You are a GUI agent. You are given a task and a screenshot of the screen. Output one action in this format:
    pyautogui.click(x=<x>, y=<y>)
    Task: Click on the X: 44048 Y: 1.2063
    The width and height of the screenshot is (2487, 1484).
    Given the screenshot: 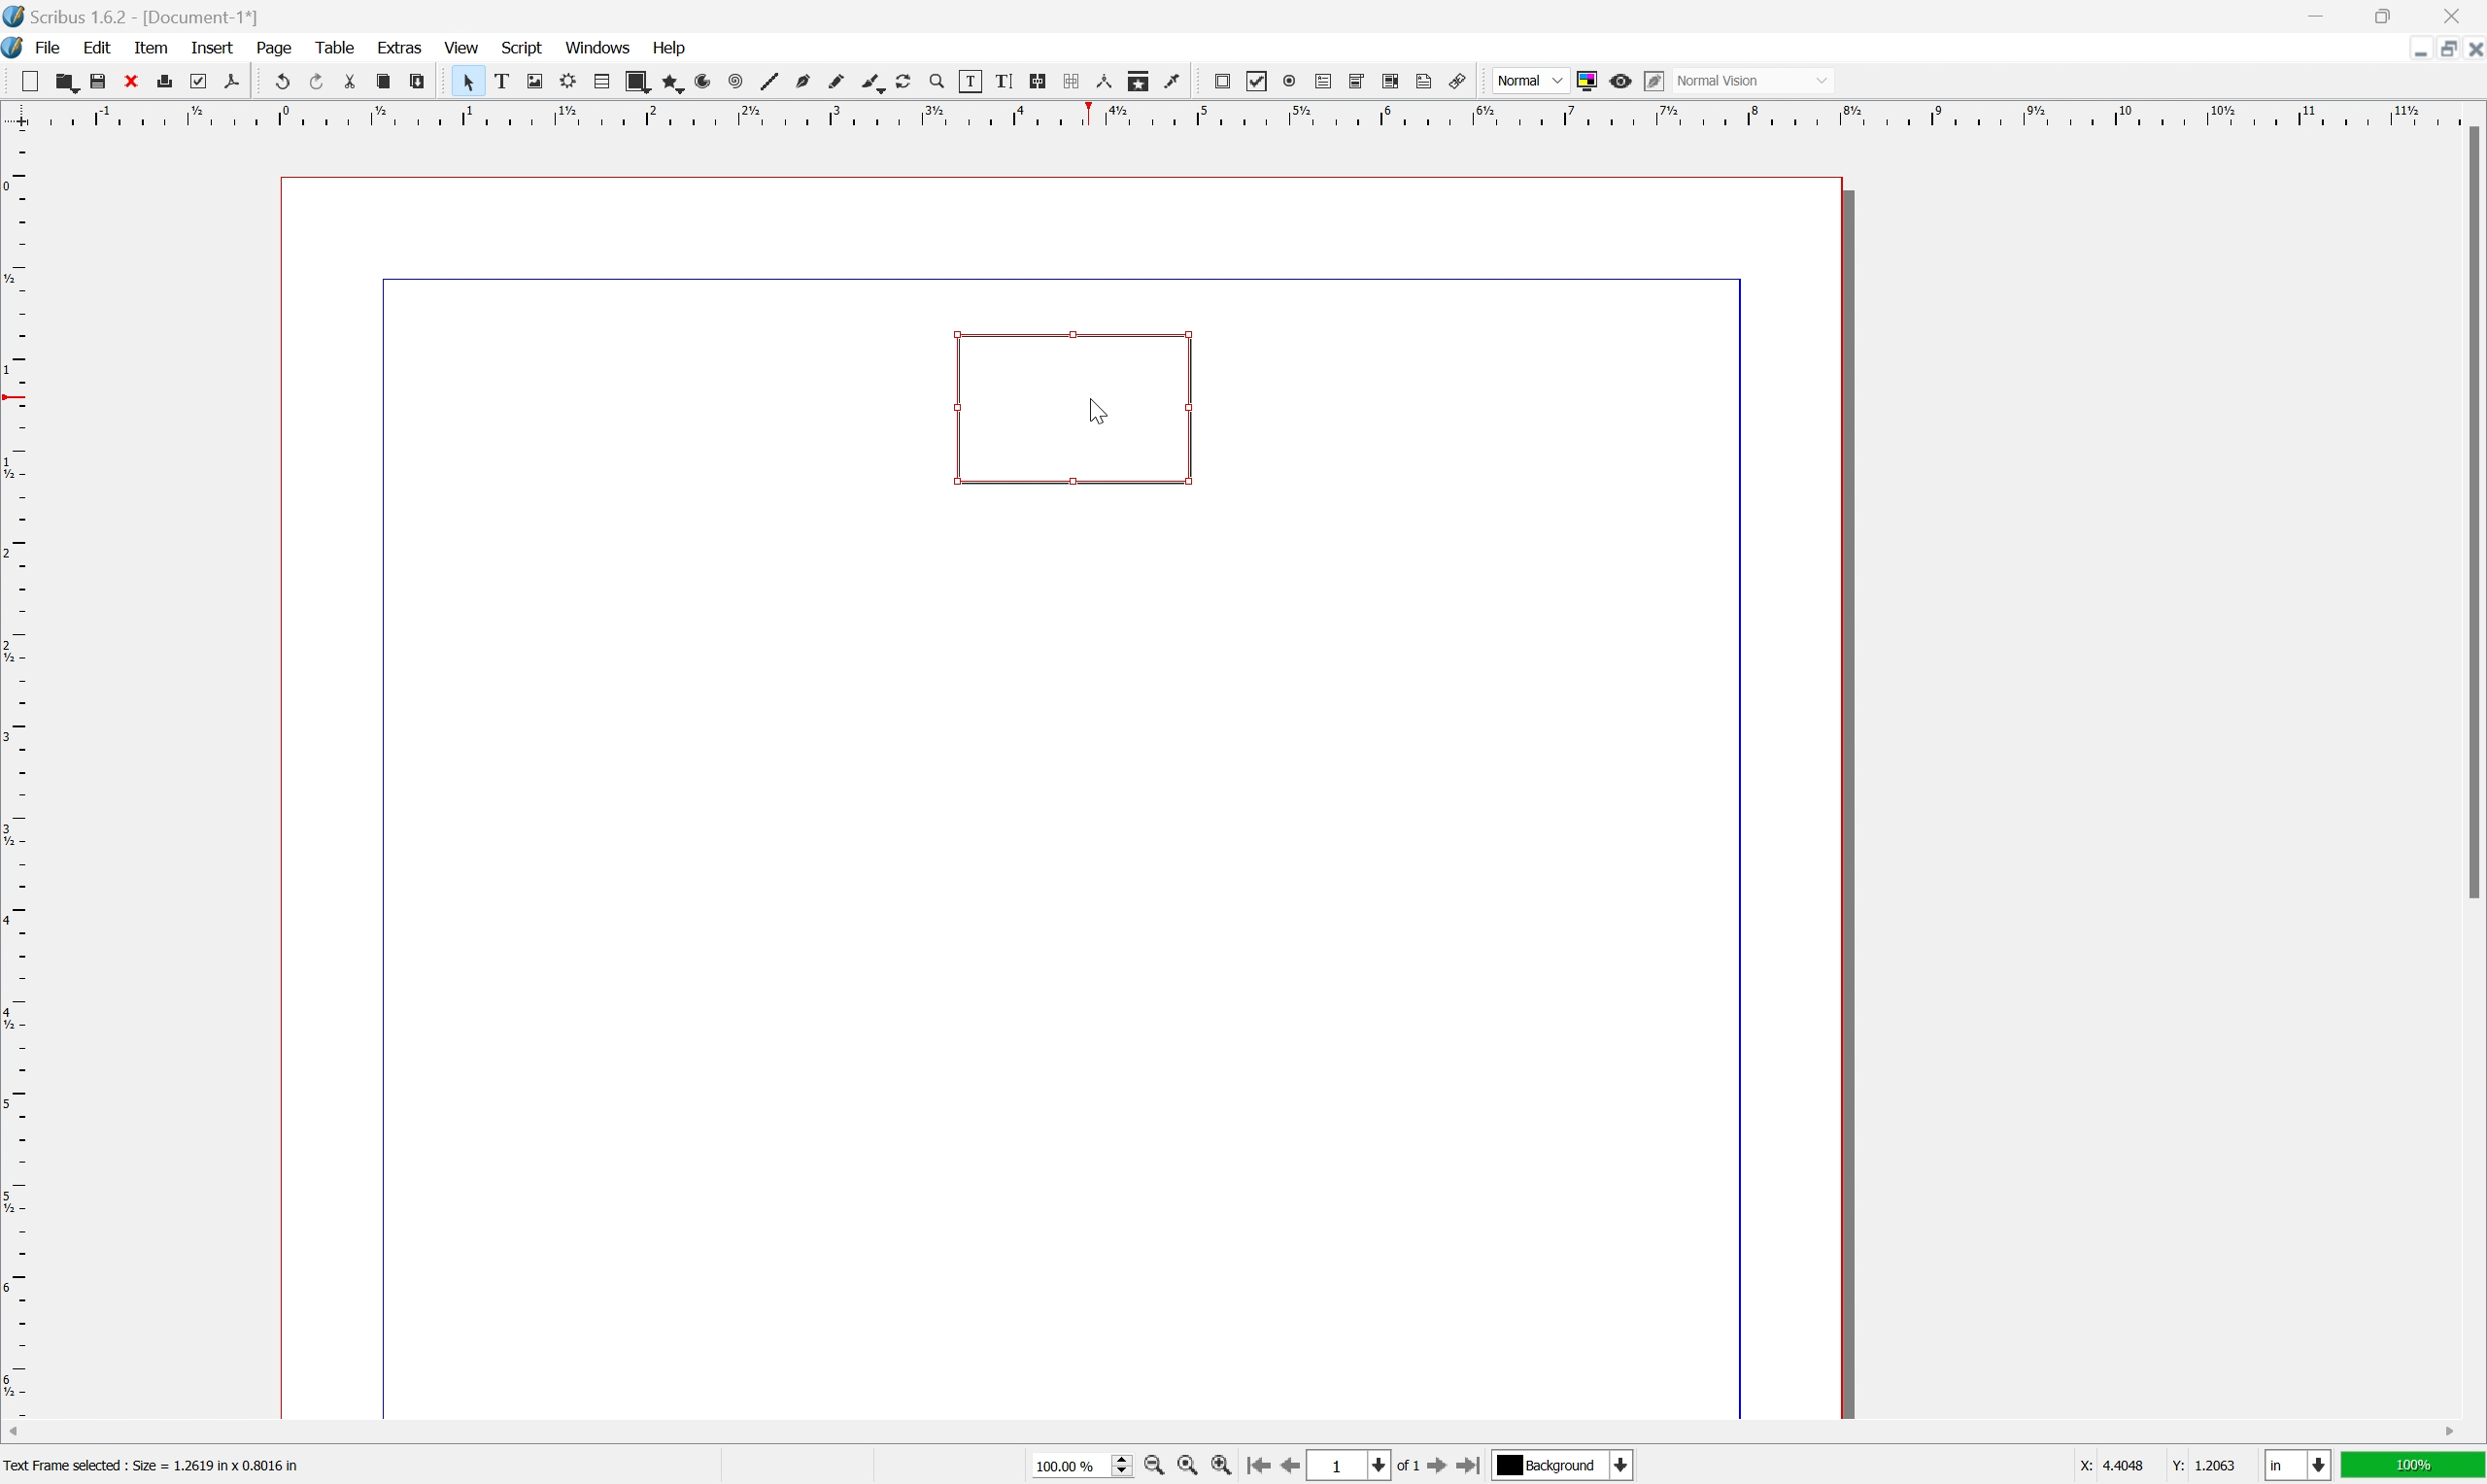 What is the action you would take?
    pyautogui.click(x=2154, y=1465)
    